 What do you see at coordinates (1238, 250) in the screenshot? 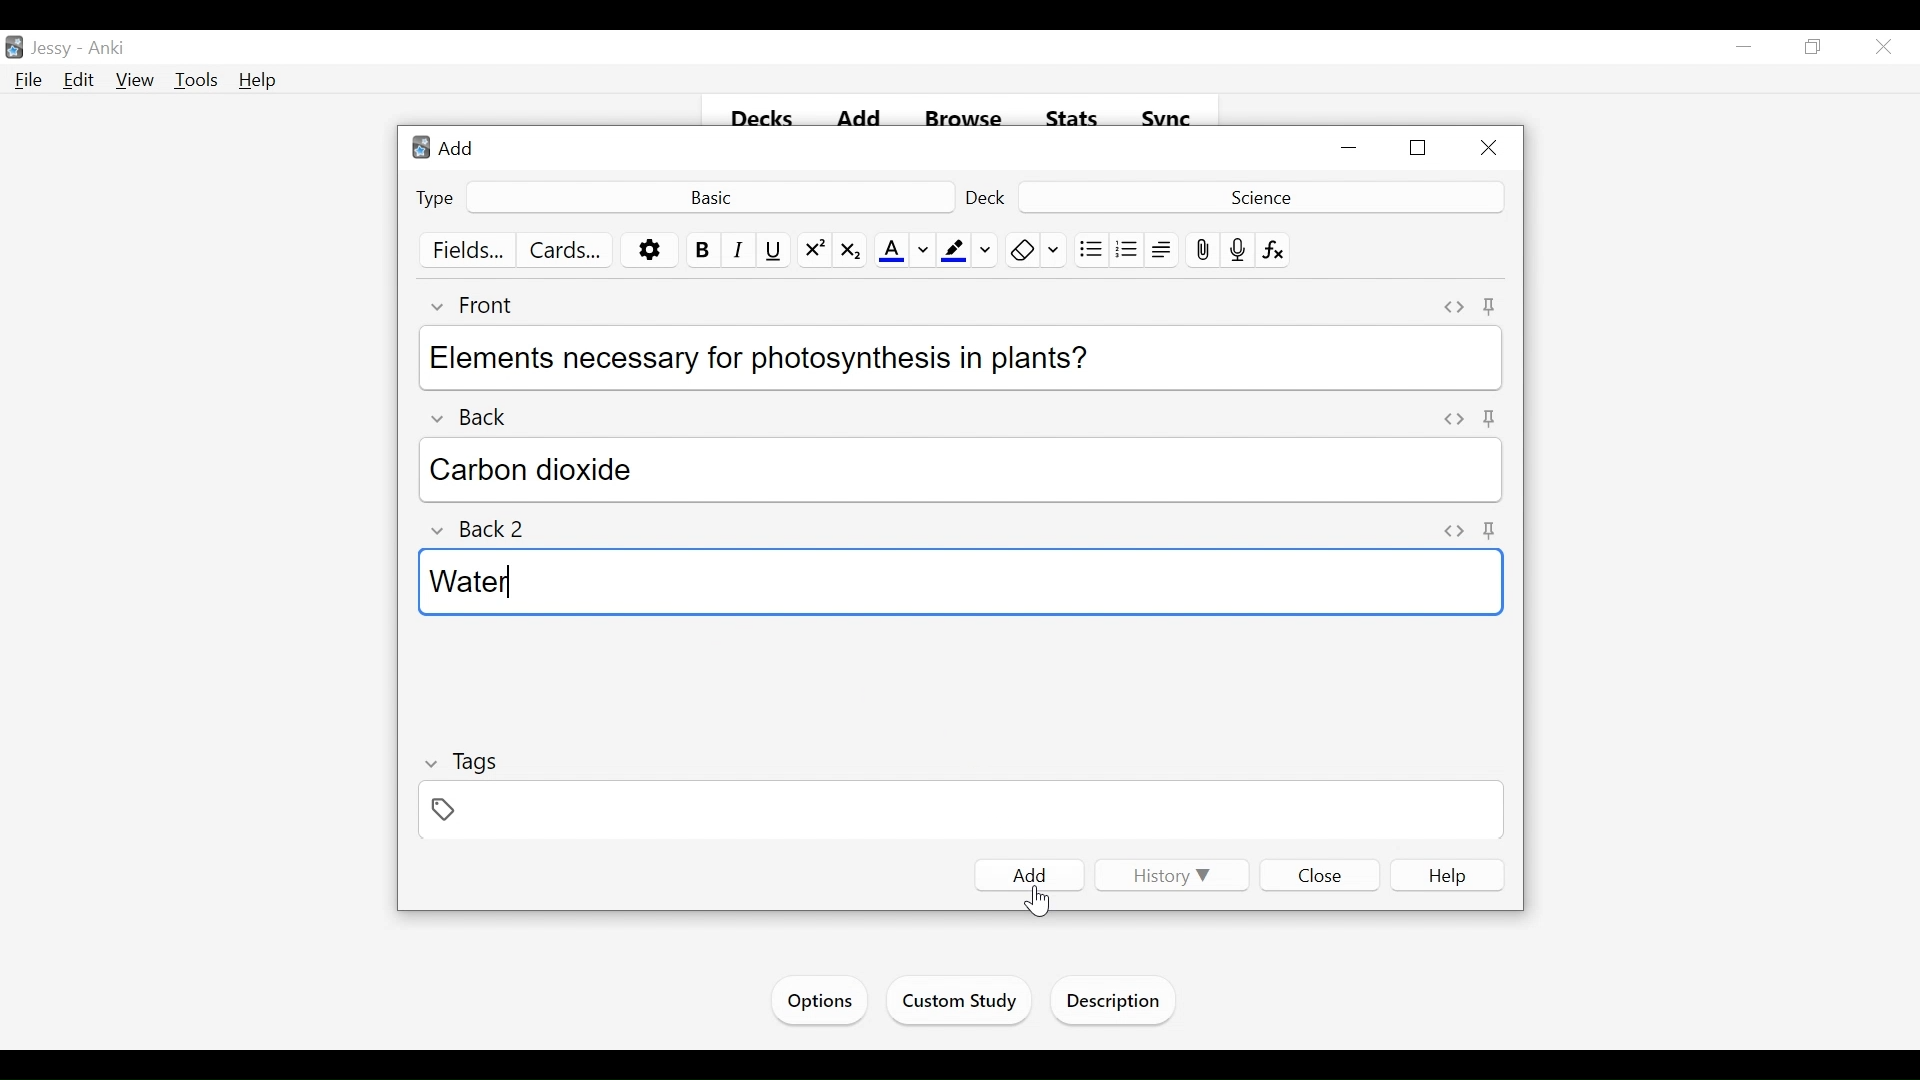
I see `Record Audio` at bounding box center [1238, 250].